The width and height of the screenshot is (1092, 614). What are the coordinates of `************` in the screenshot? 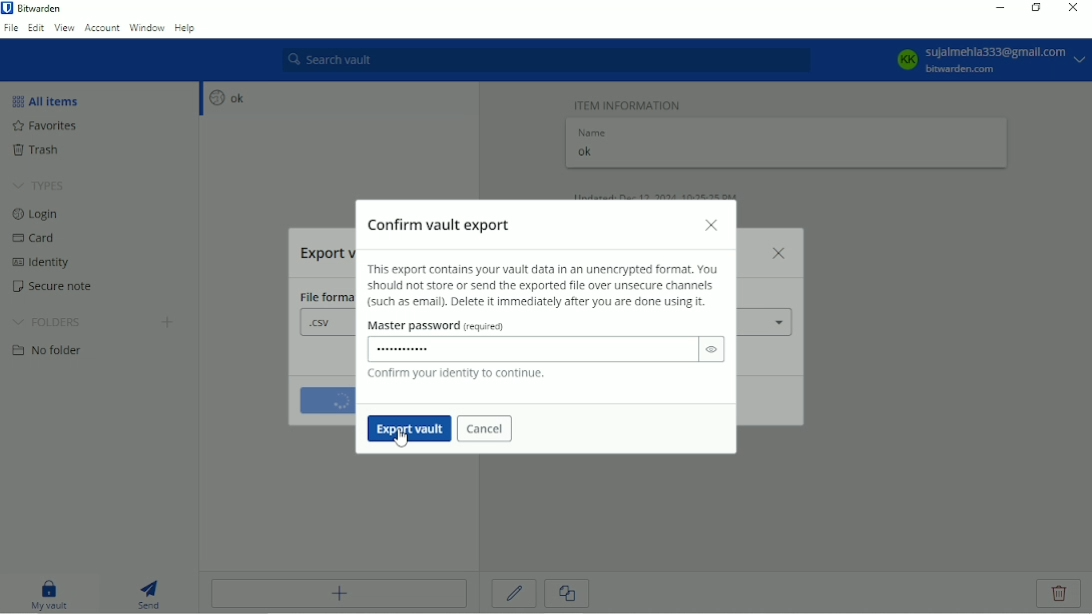 It's located at (409, 349).